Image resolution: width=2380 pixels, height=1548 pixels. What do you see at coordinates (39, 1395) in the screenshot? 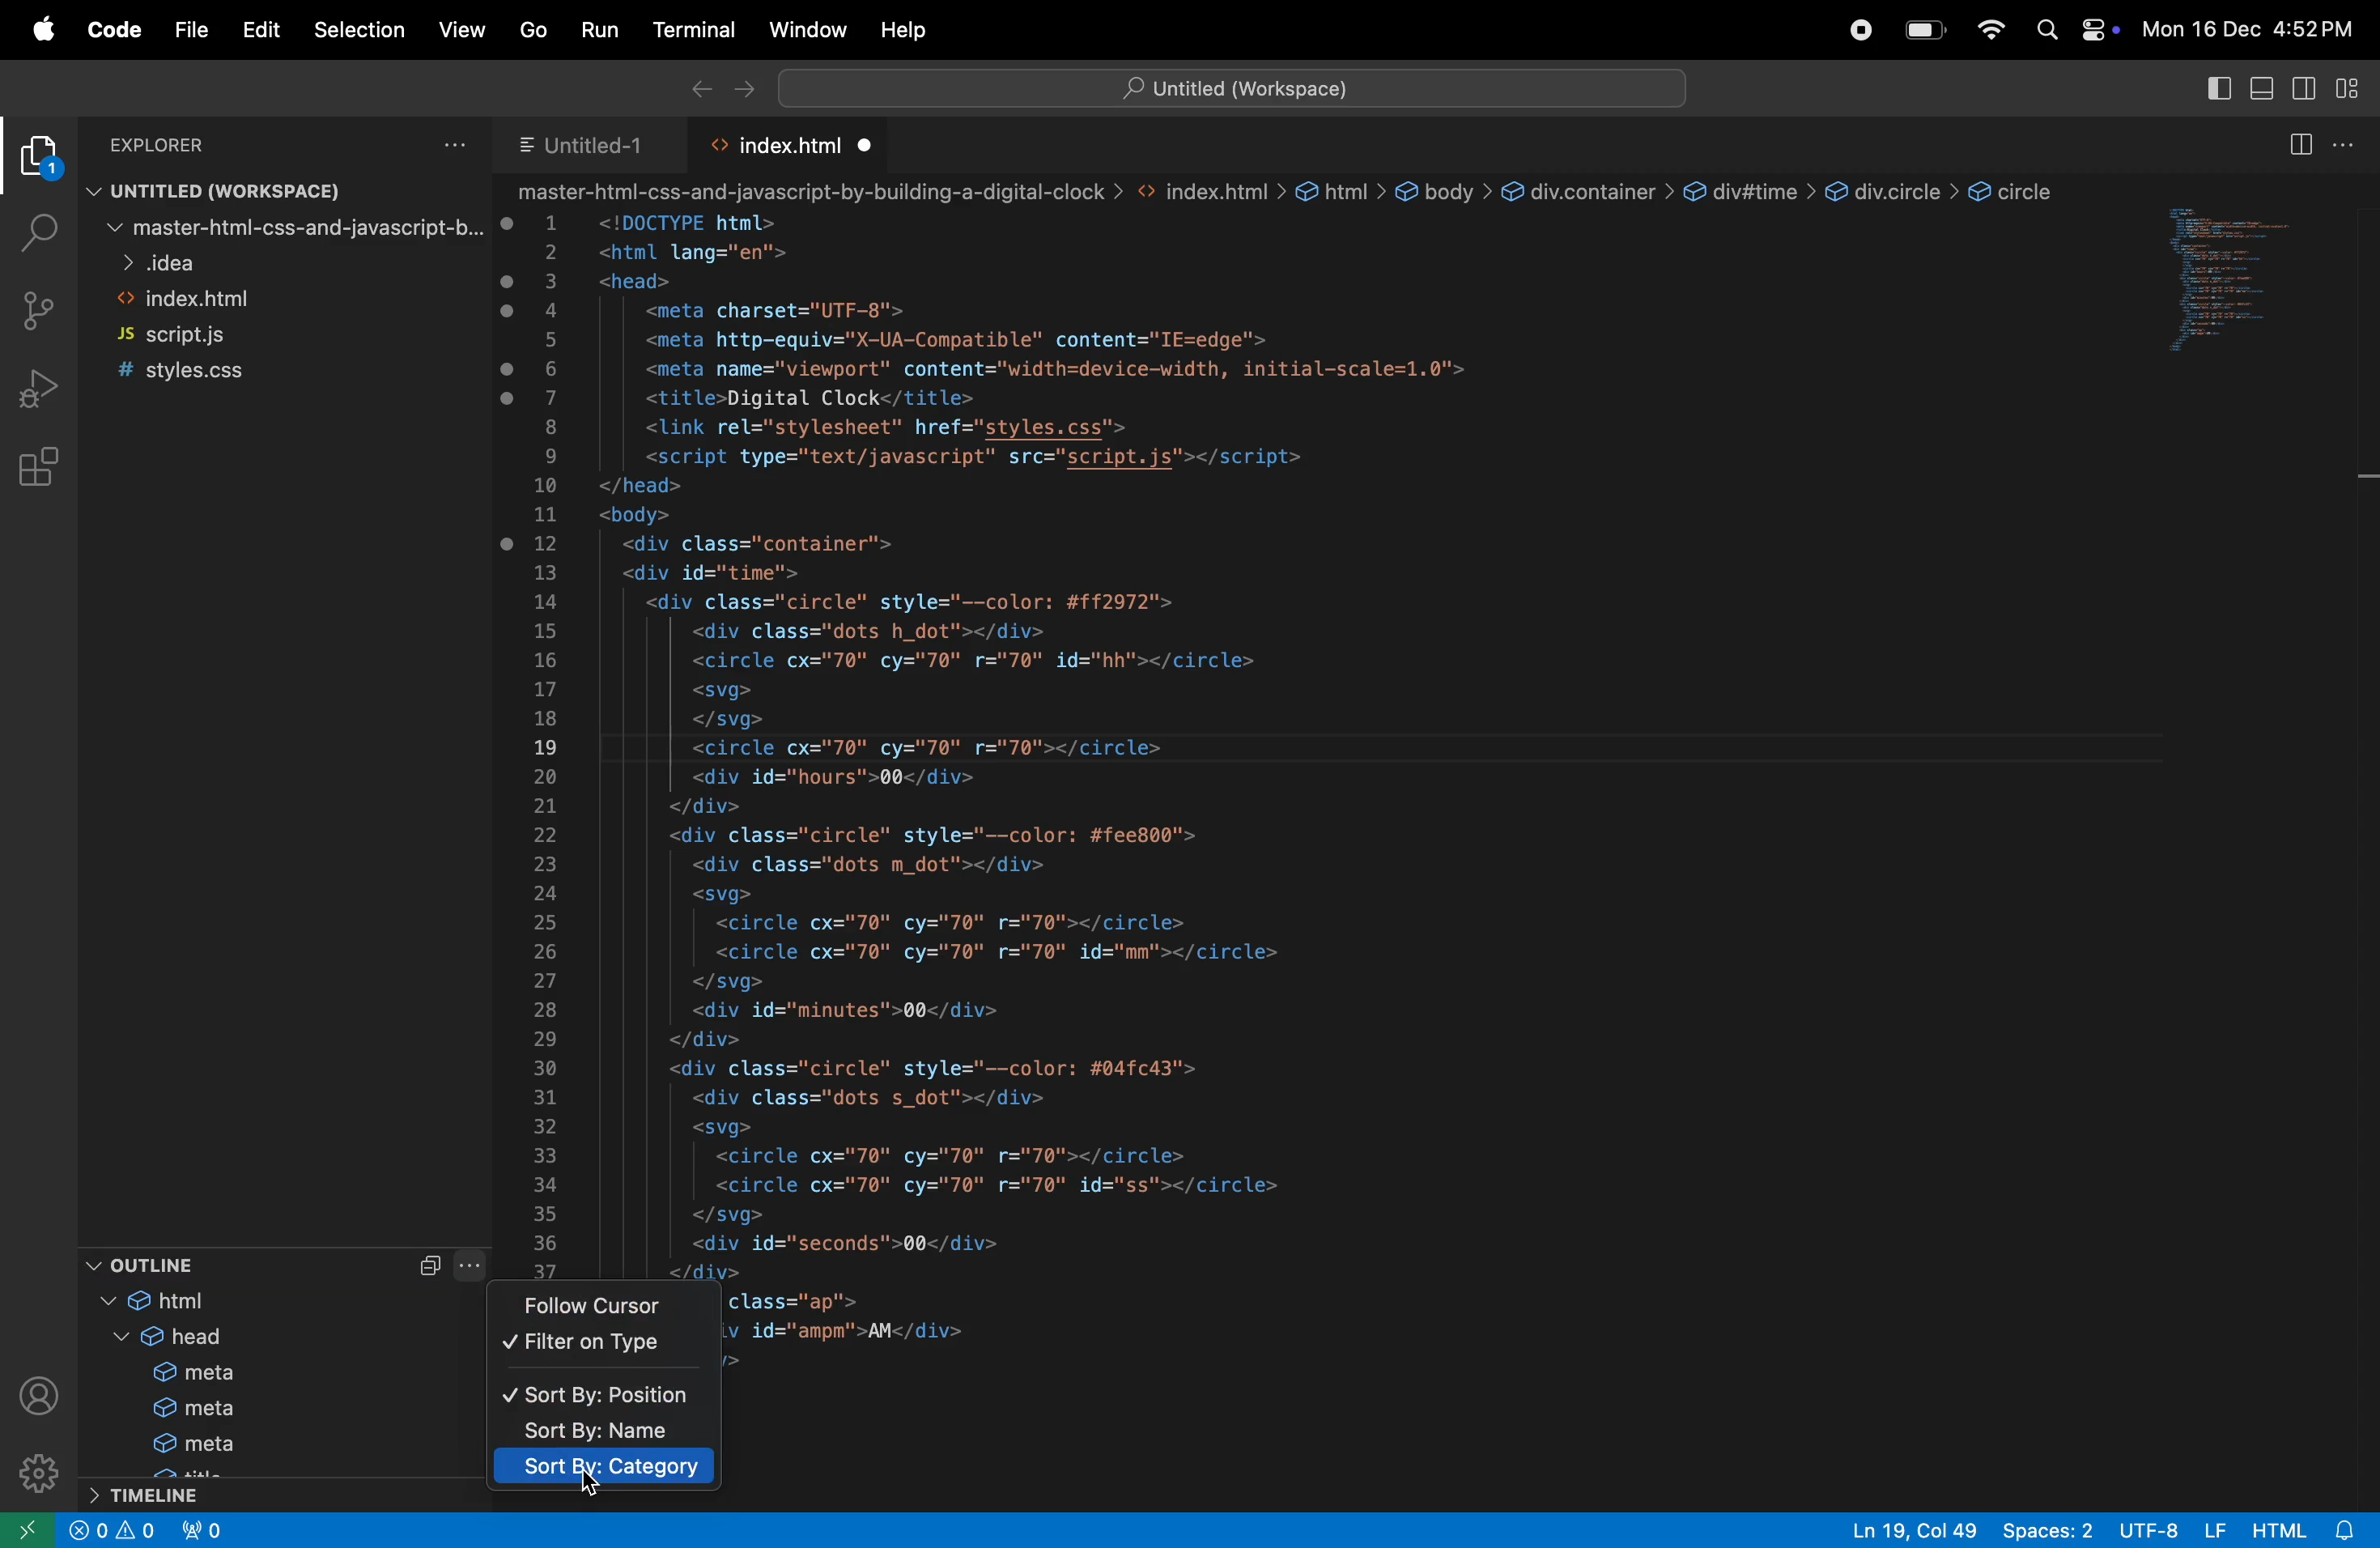
I see `profile` at bounding box center [39, 1395].